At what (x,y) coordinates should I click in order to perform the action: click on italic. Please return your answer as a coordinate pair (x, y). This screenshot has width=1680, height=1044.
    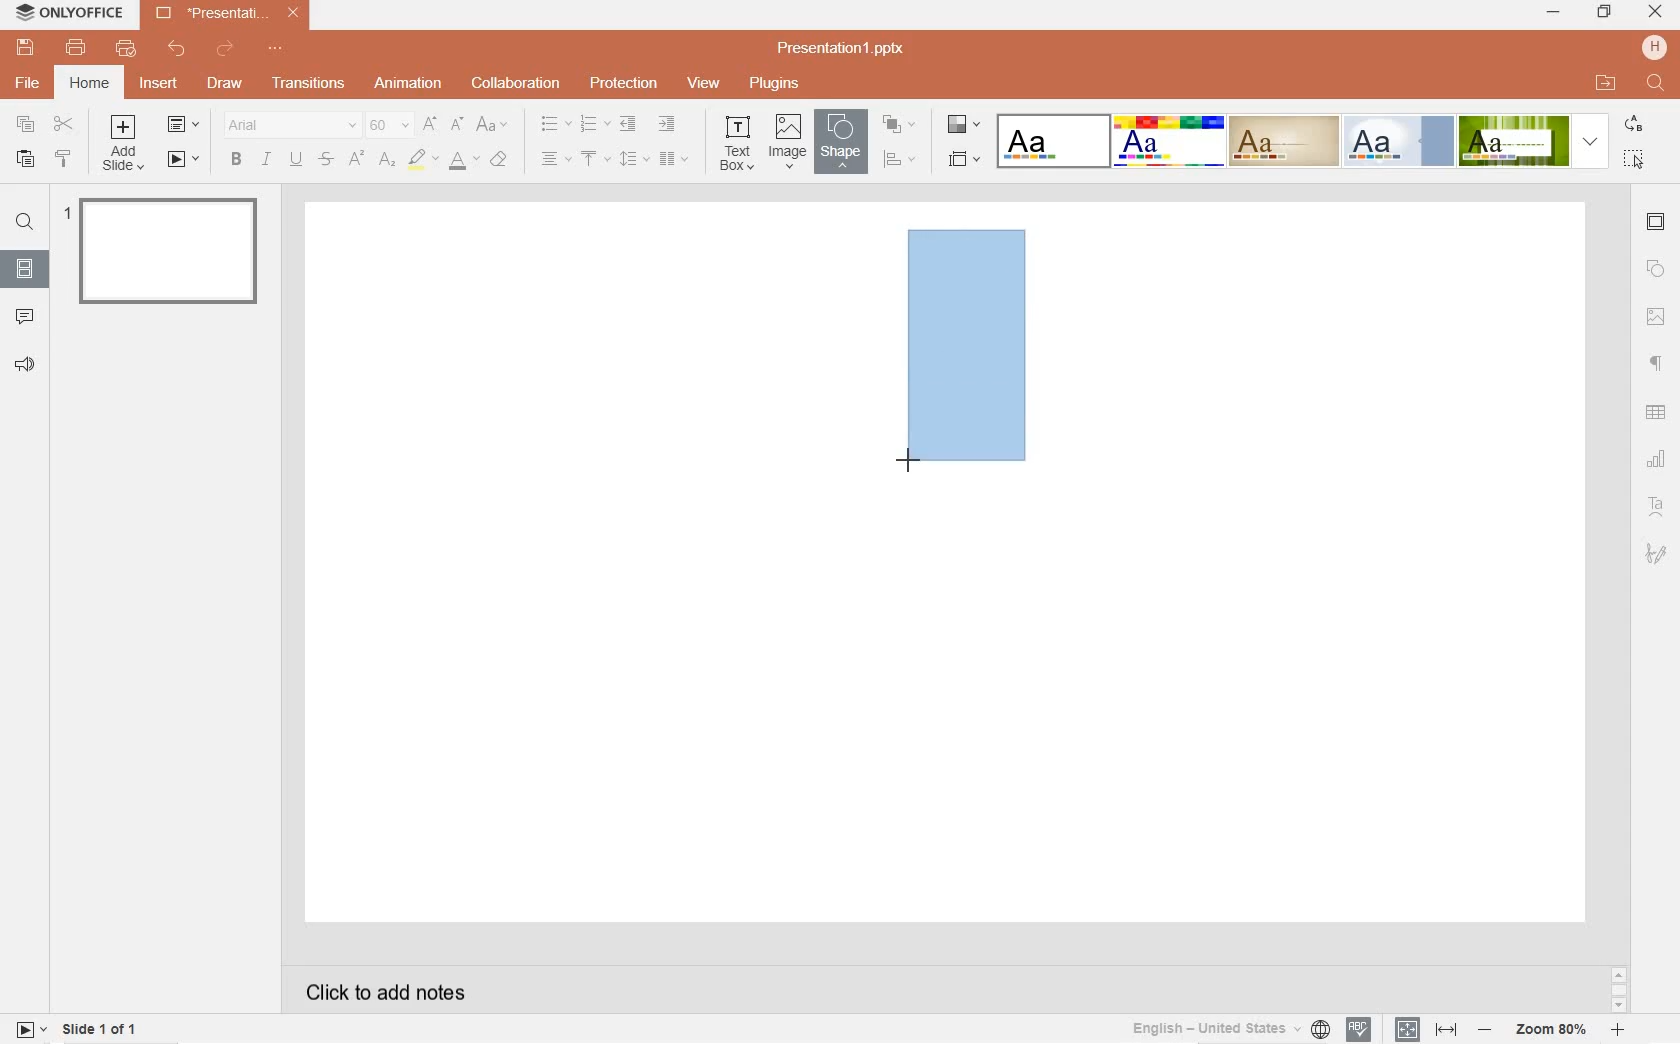
    Looking at the image, I should click on (266, 159).